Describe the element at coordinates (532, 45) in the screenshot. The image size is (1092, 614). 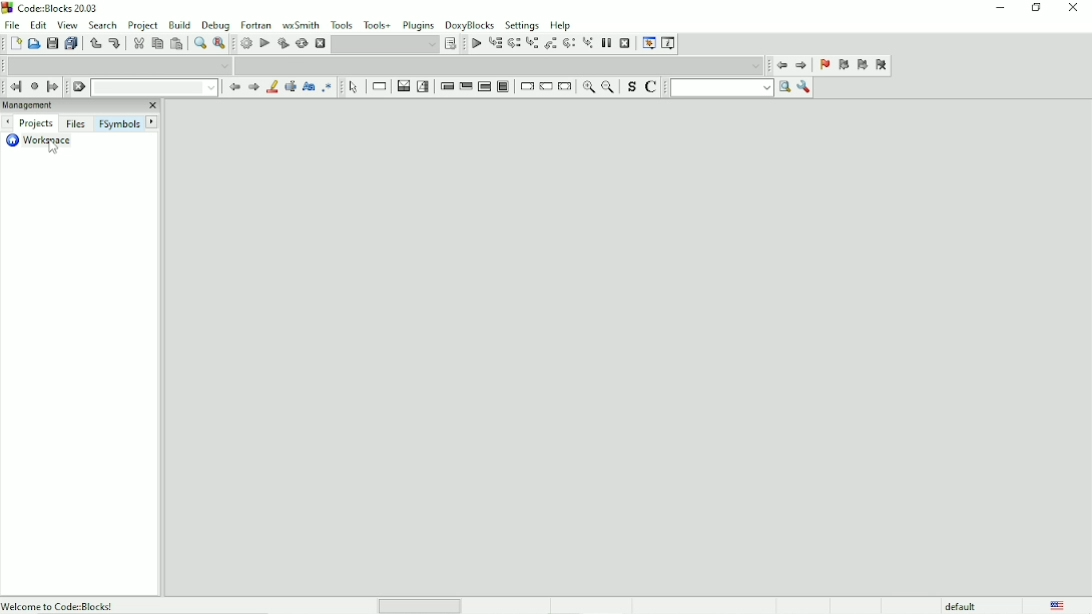
I see `Step into` at that location.